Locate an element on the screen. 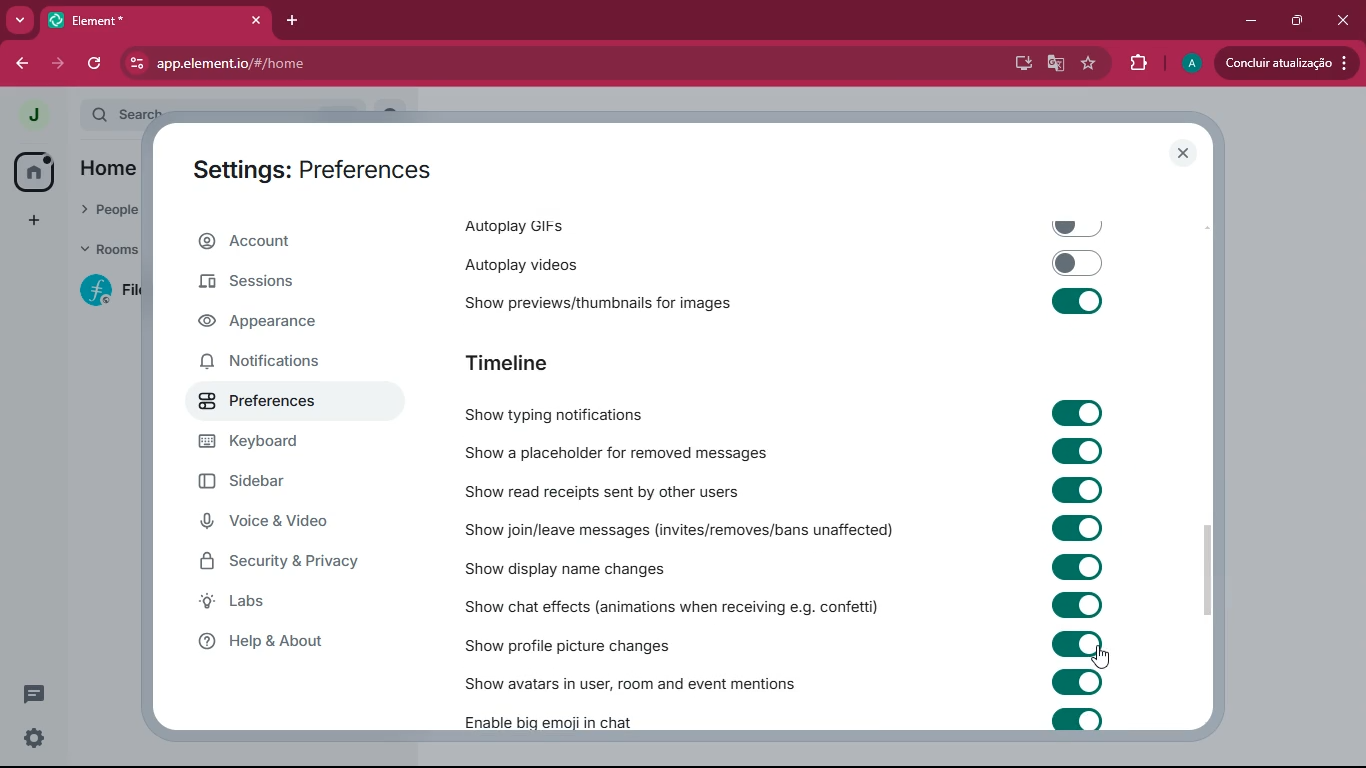  Show chat effects (animations when receiving e.g. confetti)  is located at coordinates (793, 608).